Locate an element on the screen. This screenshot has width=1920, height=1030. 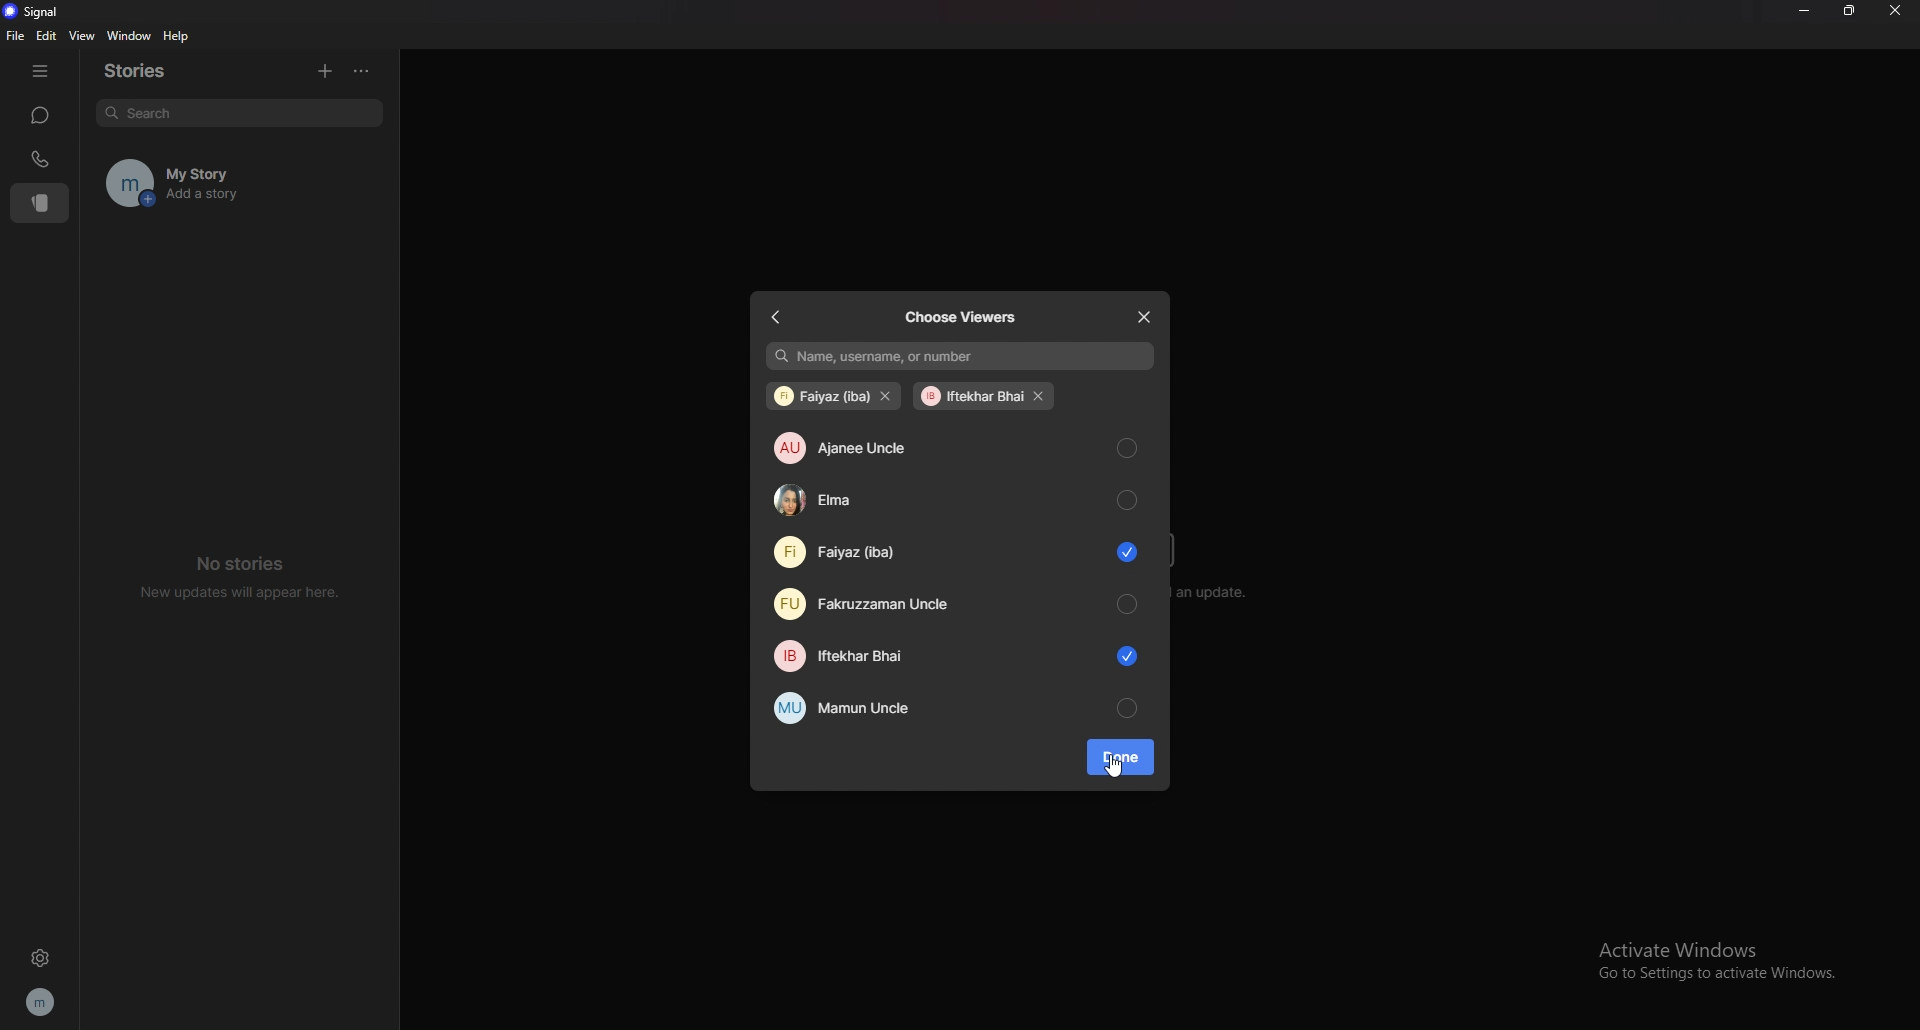
remove contact is located at coordinates (1039, 394).